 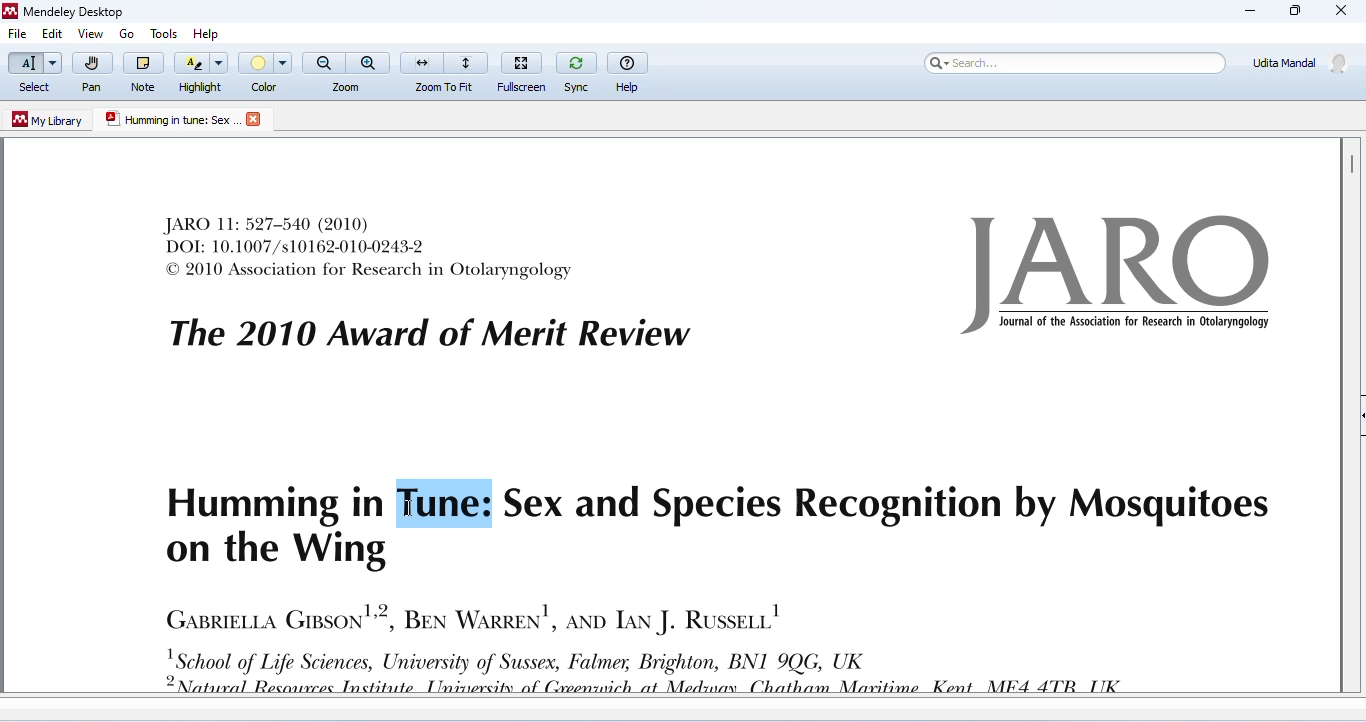 What do you see at coordinates (1350, 163) in the screenshot?
I see `vertical scroll bar` at bounding box center [1350, 163].